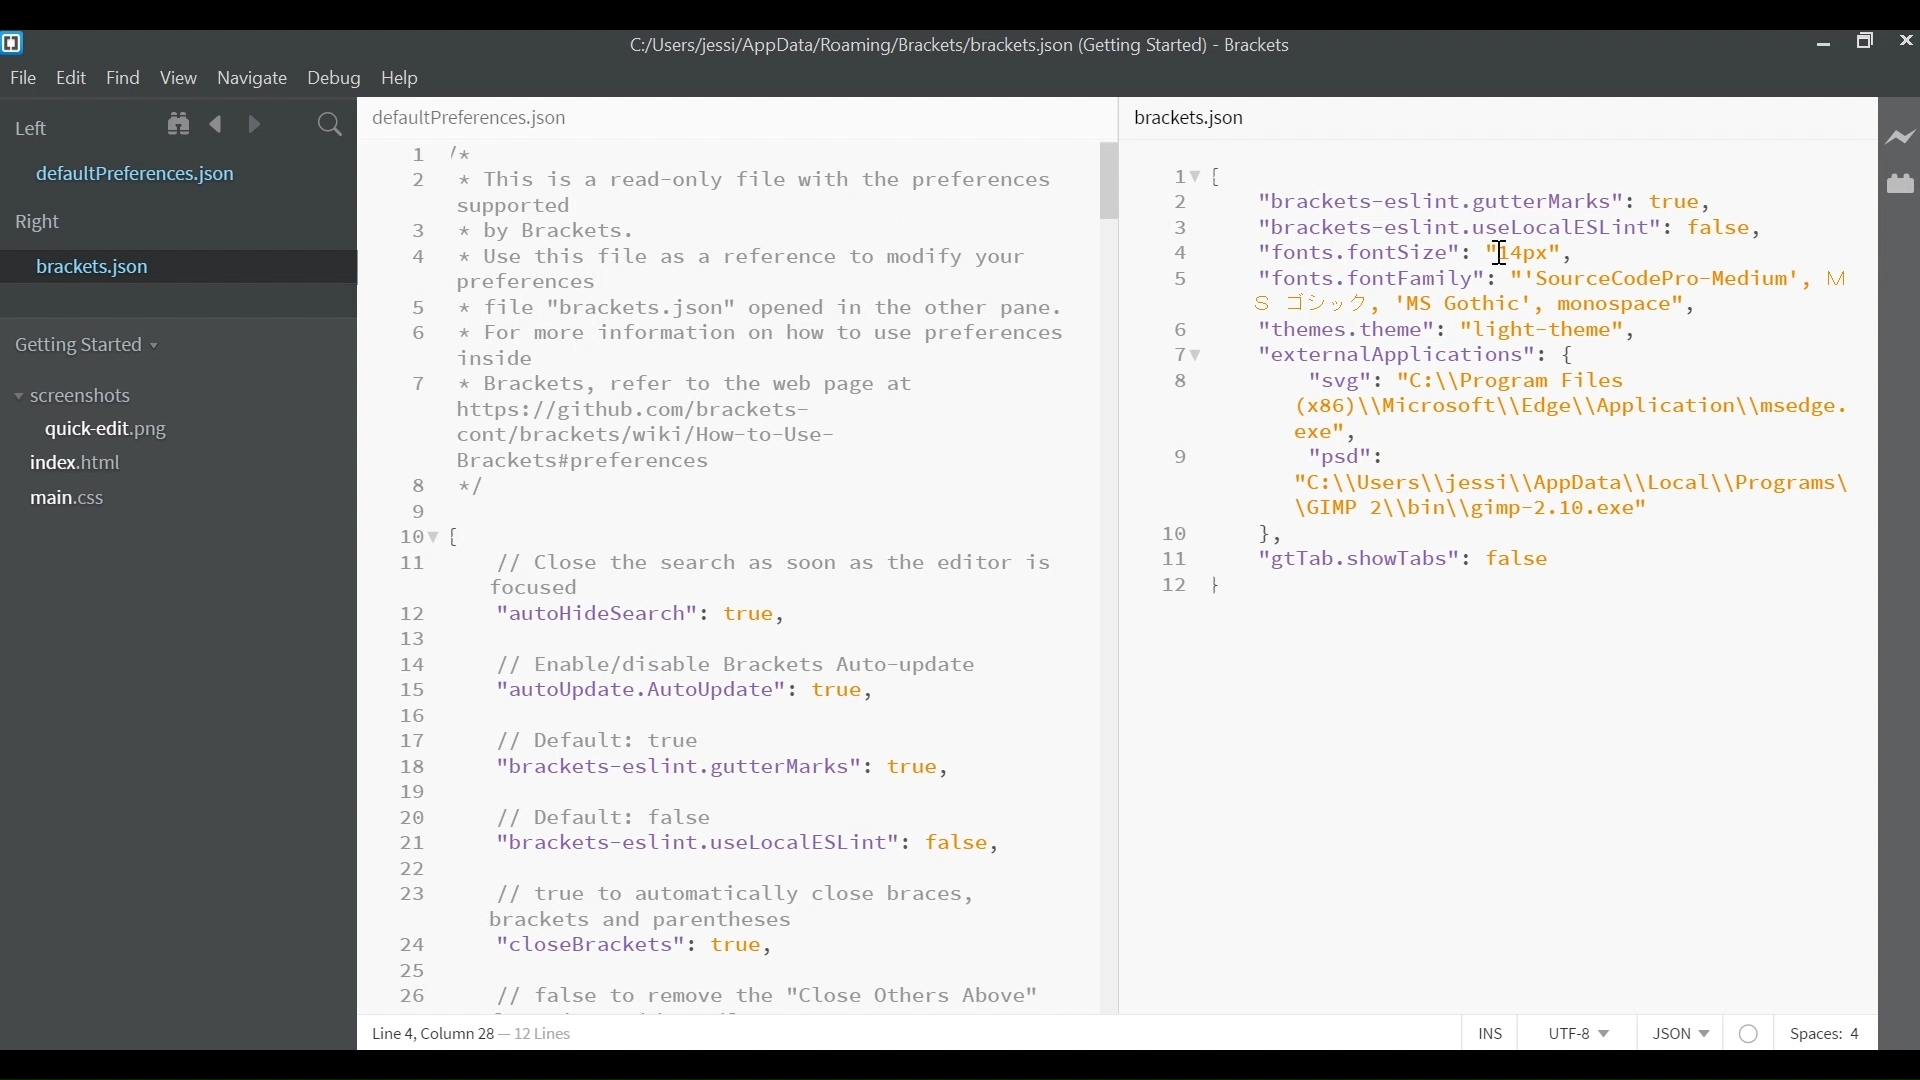 This screenshot has width=1920, height=1080. I want to click on quick-edit.png File, so click(110, 430).